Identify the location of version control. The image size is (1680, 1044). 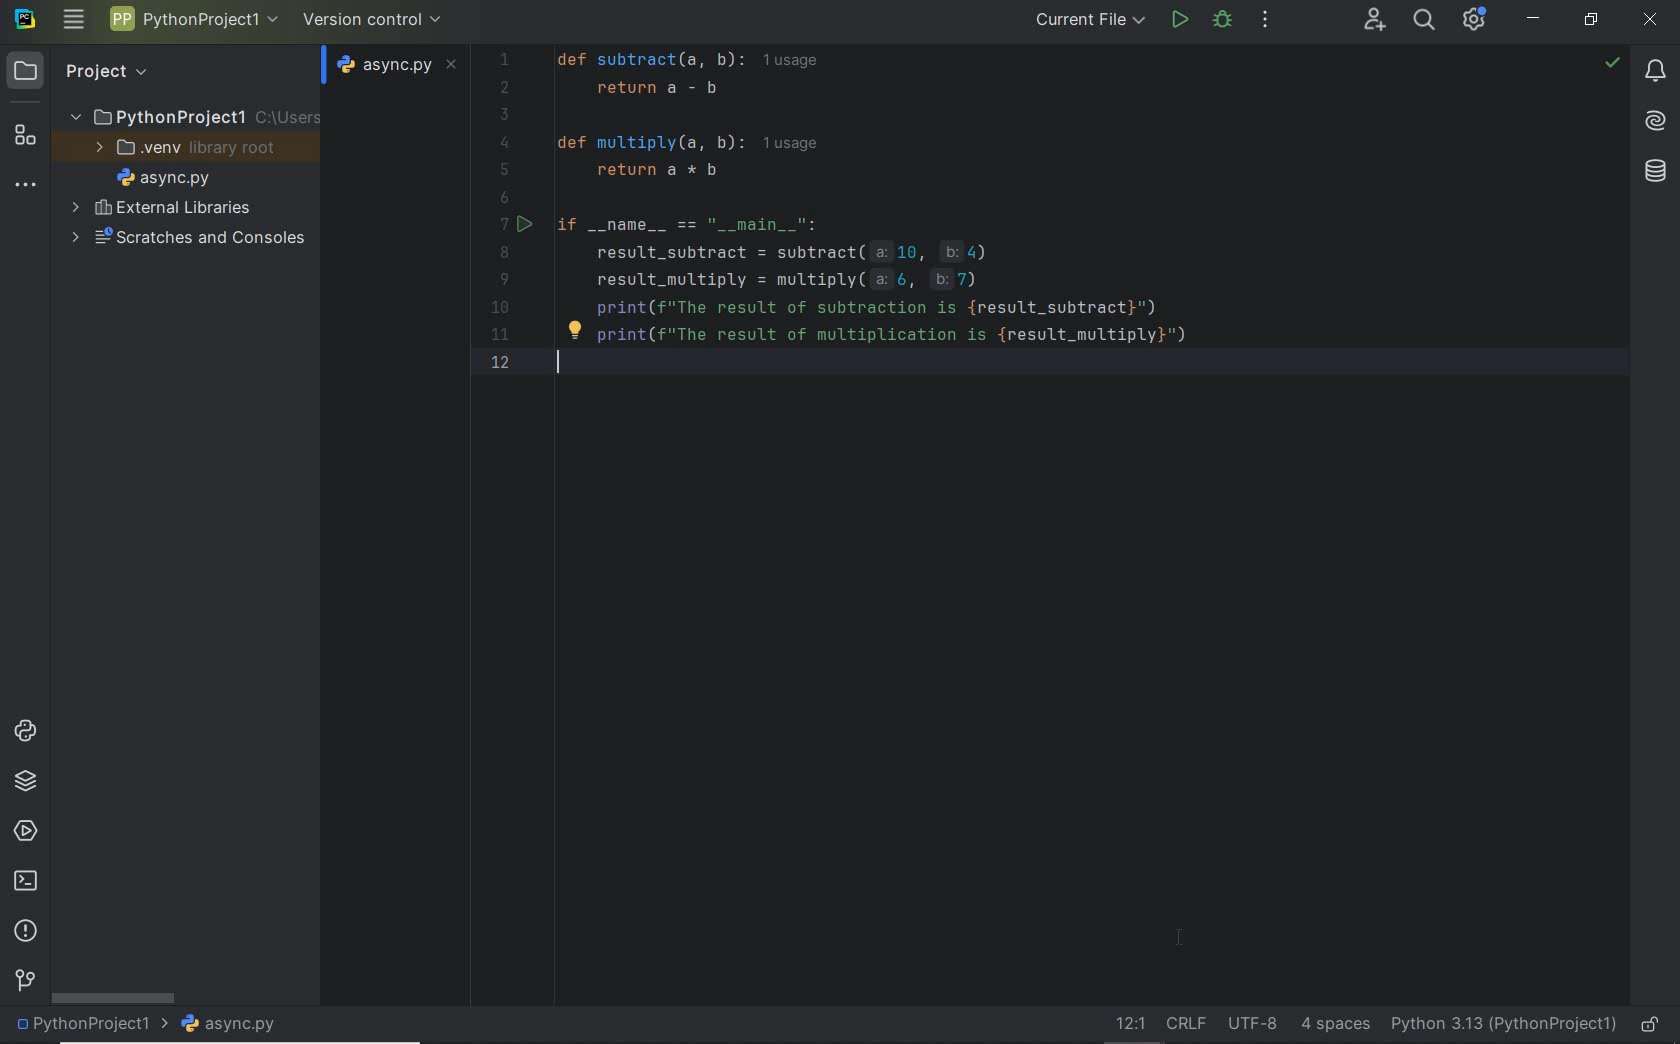
(24, 983).